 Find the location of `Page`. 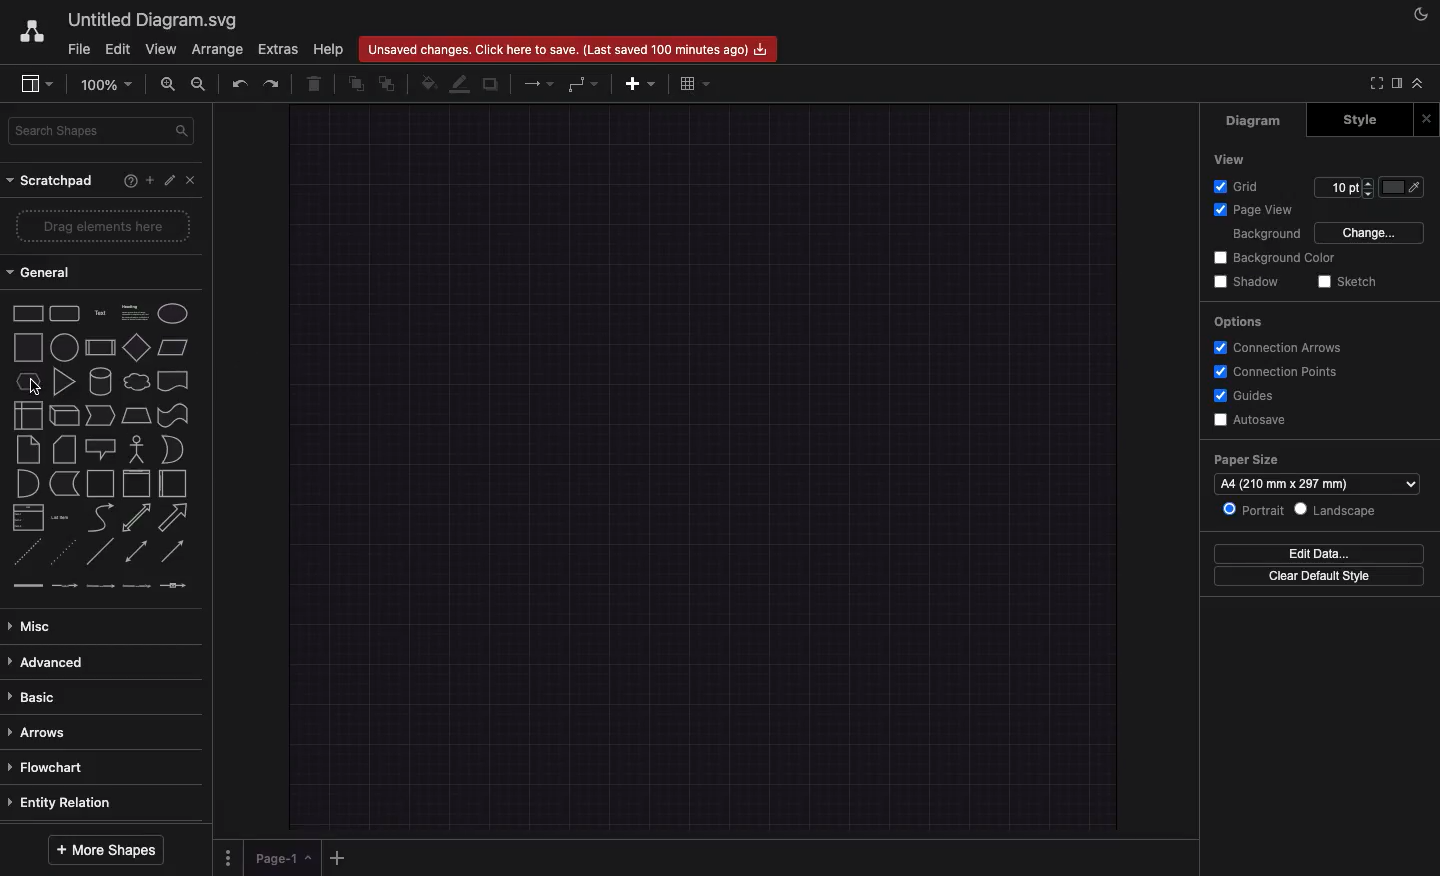

Page is located at coordinates (283, 859).